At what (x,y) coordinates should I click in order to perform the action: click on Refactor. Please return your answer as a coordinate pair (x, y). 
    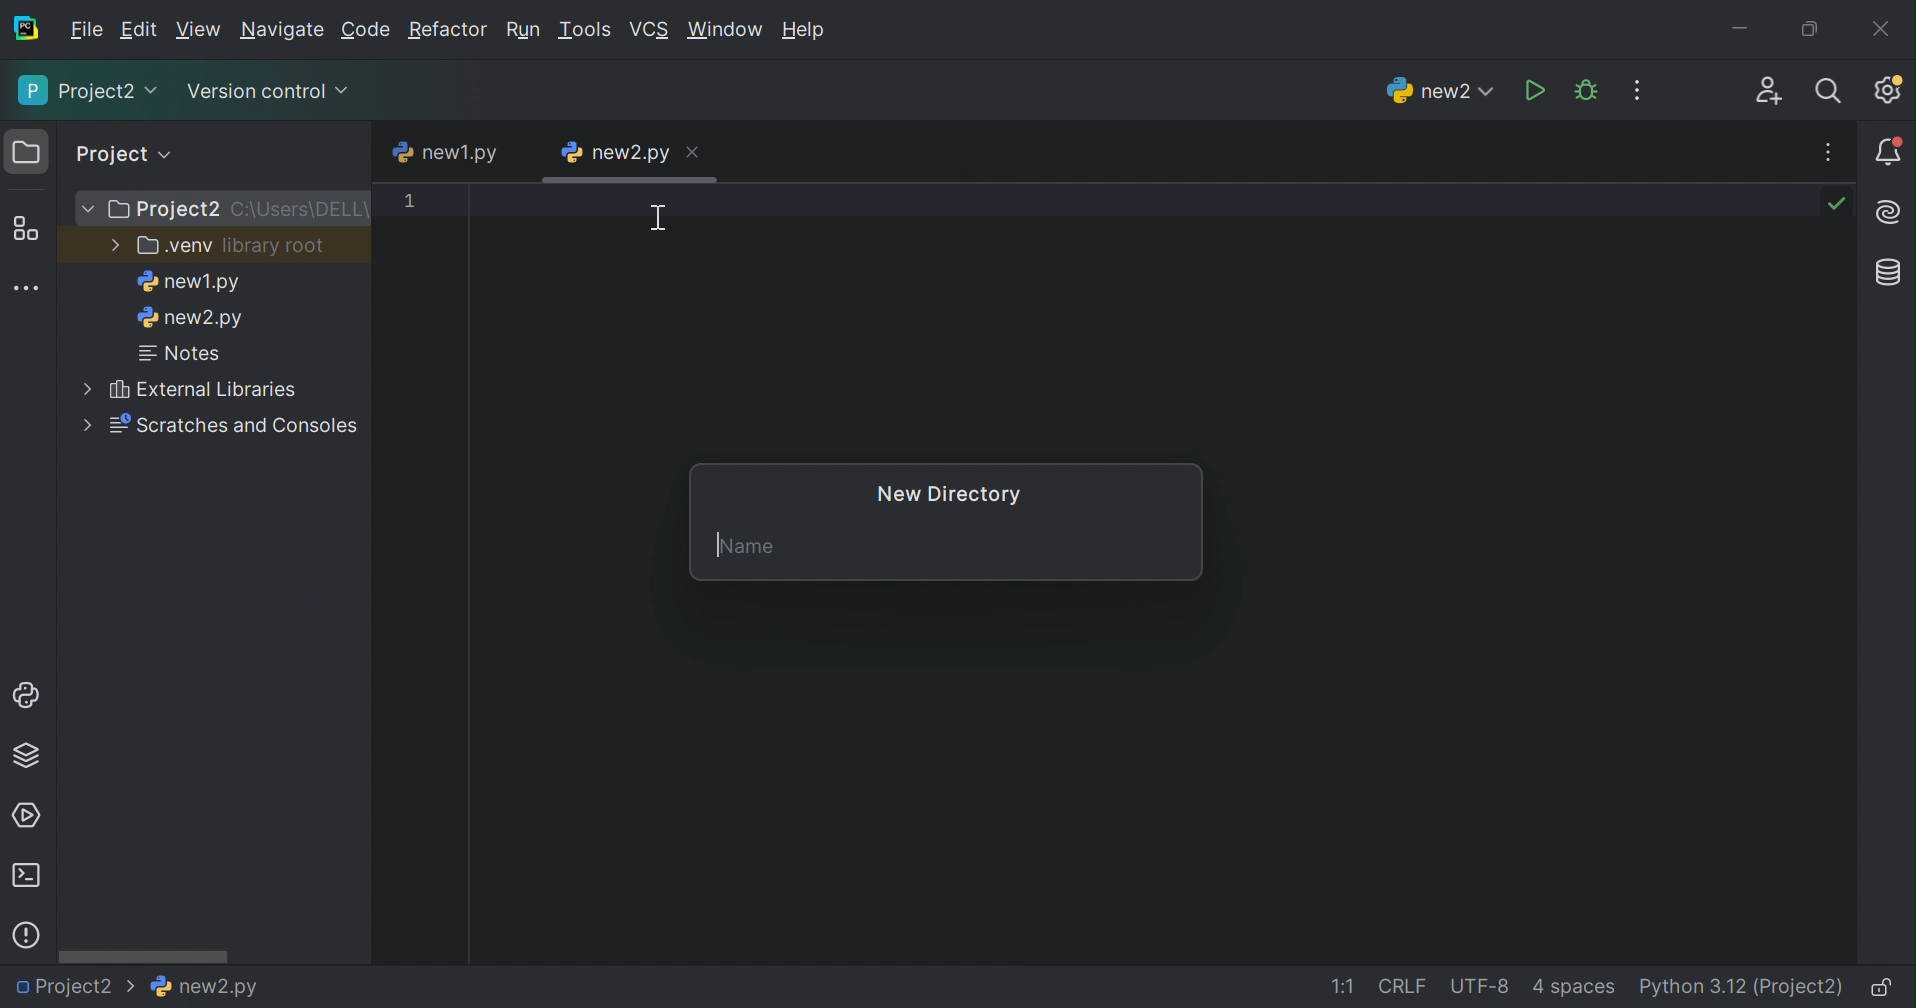
    Looking at the image, I should click on (447, 31).